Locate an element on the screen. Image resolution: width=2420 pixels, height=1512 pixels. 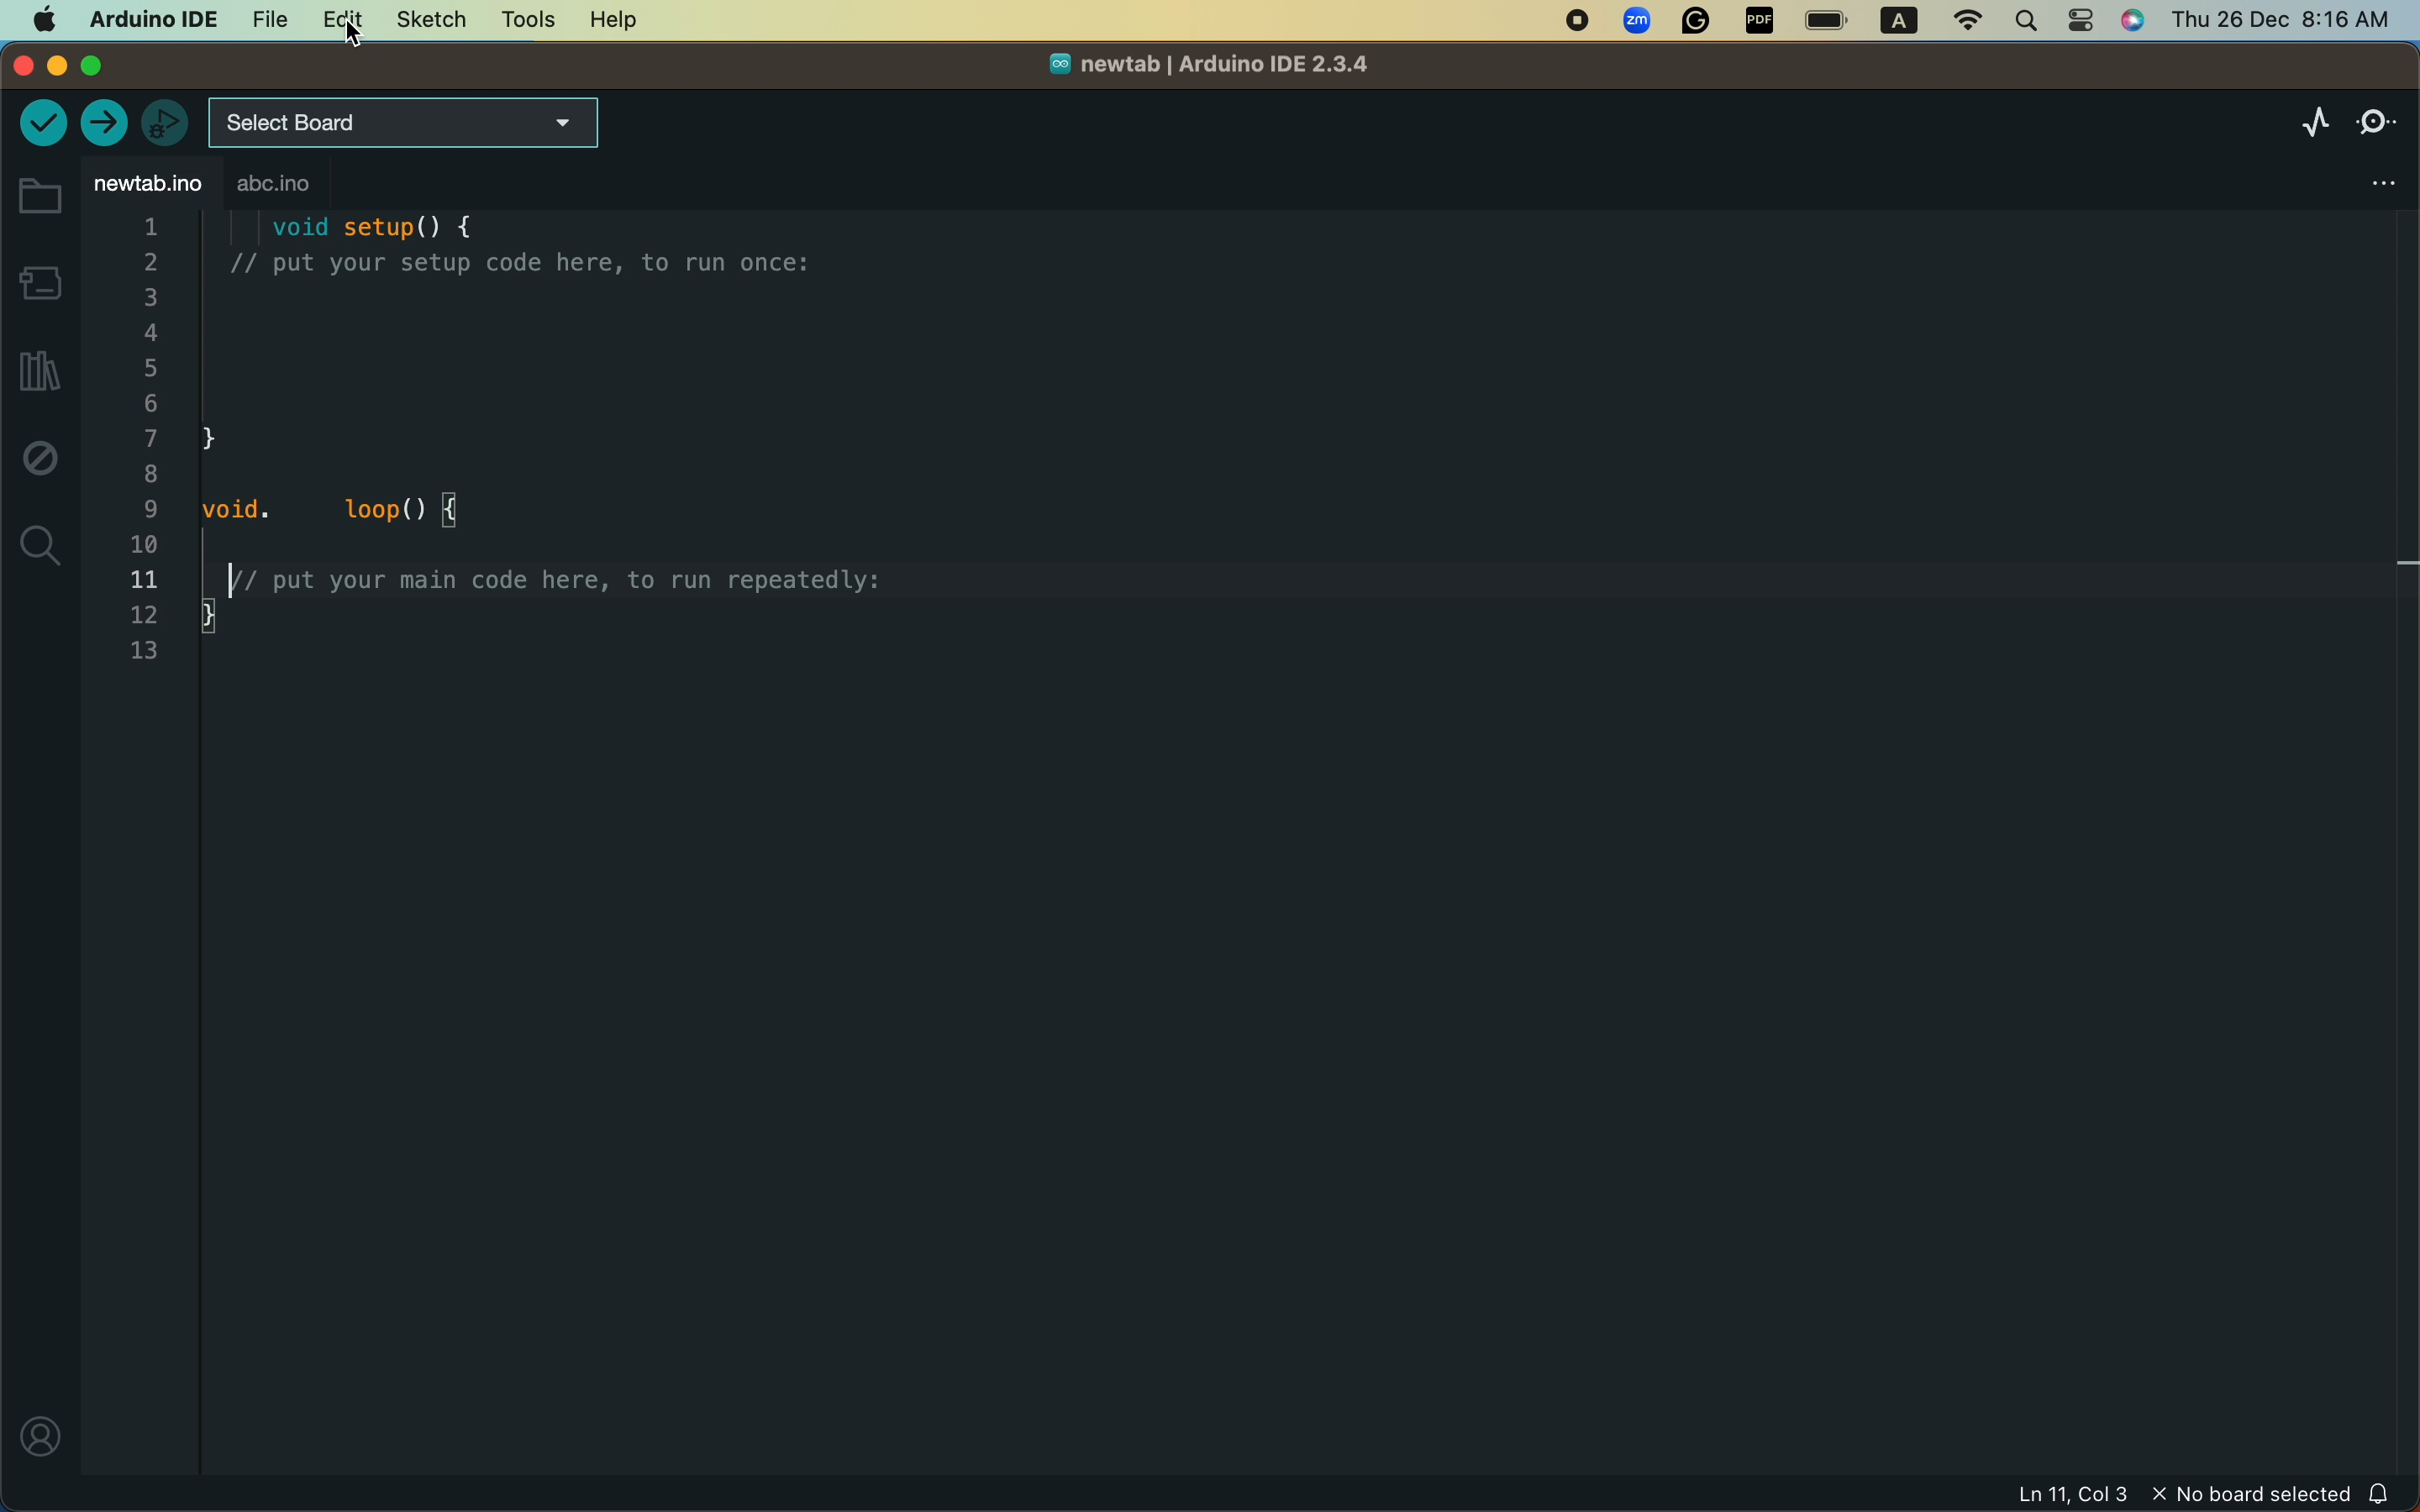
board manager is located at coordinates (39, 281).